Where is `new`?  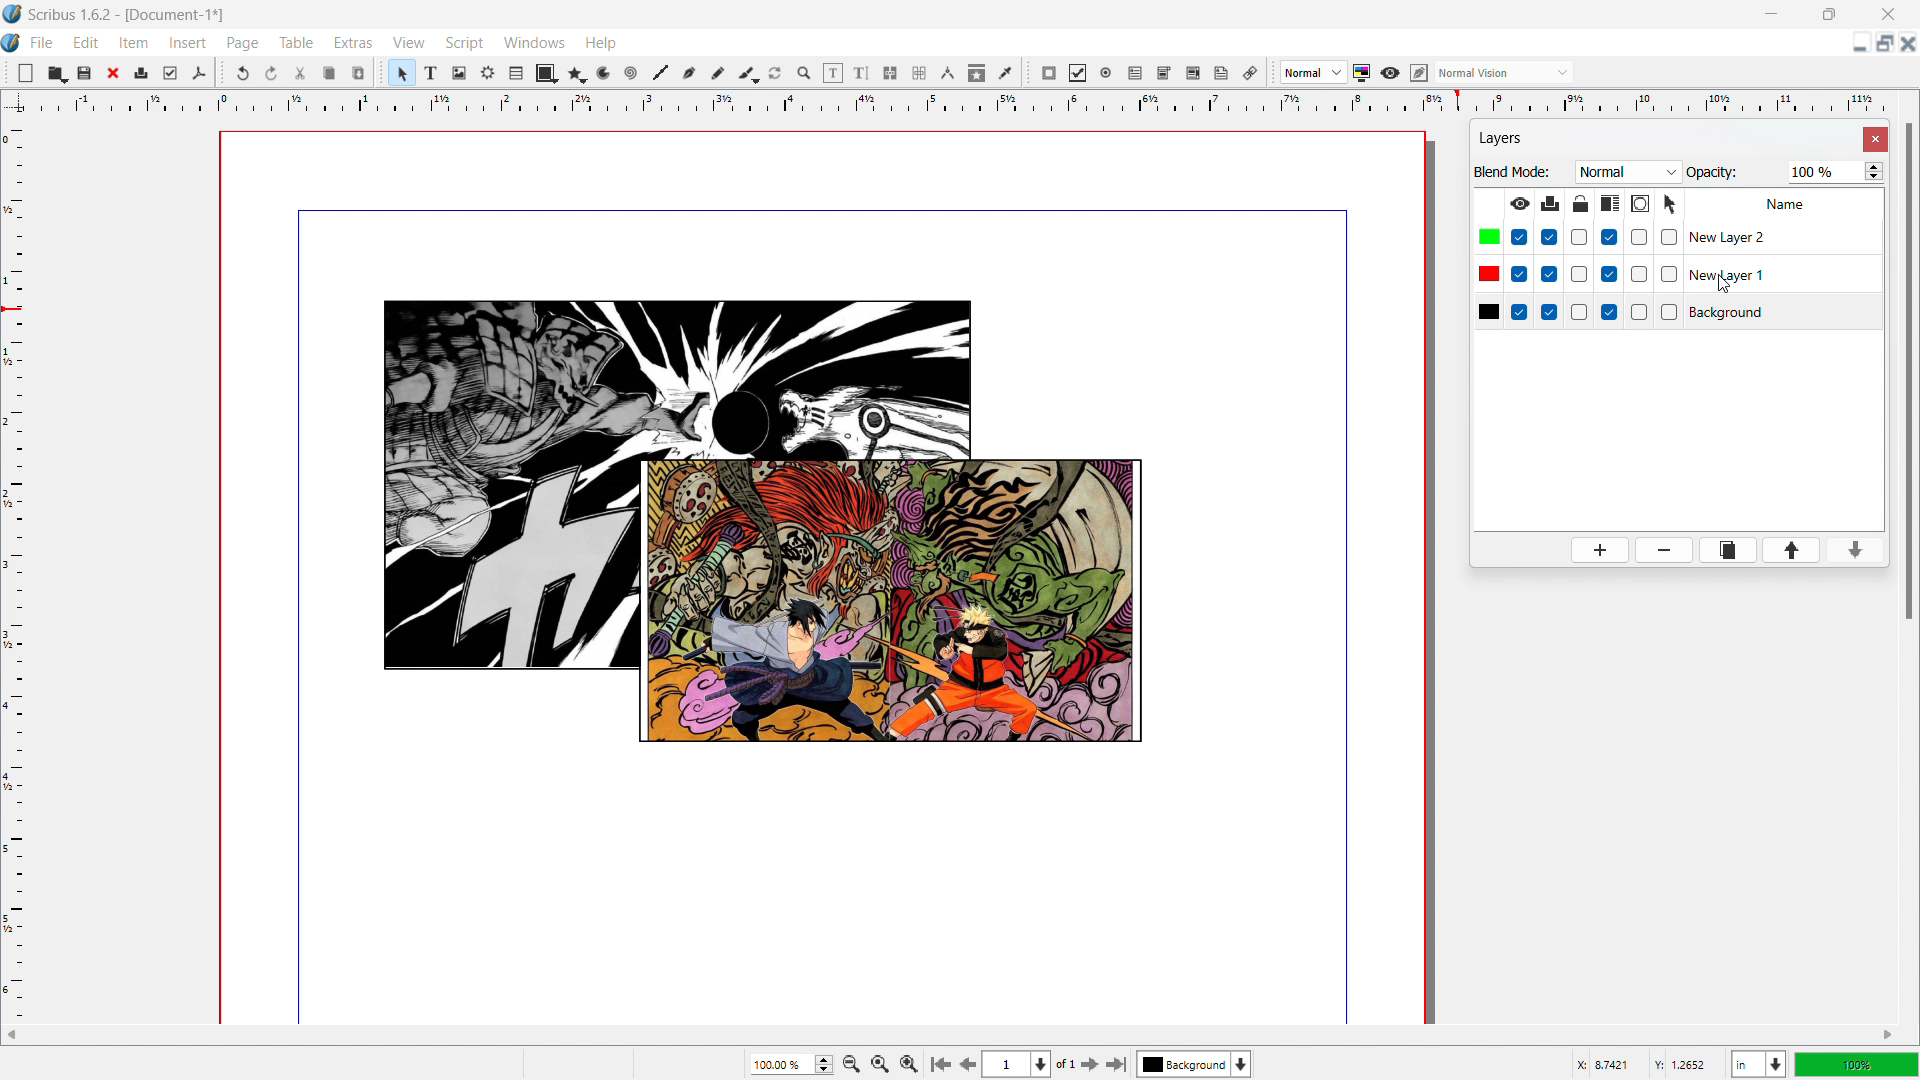 new is located at coordinates (26, 72).